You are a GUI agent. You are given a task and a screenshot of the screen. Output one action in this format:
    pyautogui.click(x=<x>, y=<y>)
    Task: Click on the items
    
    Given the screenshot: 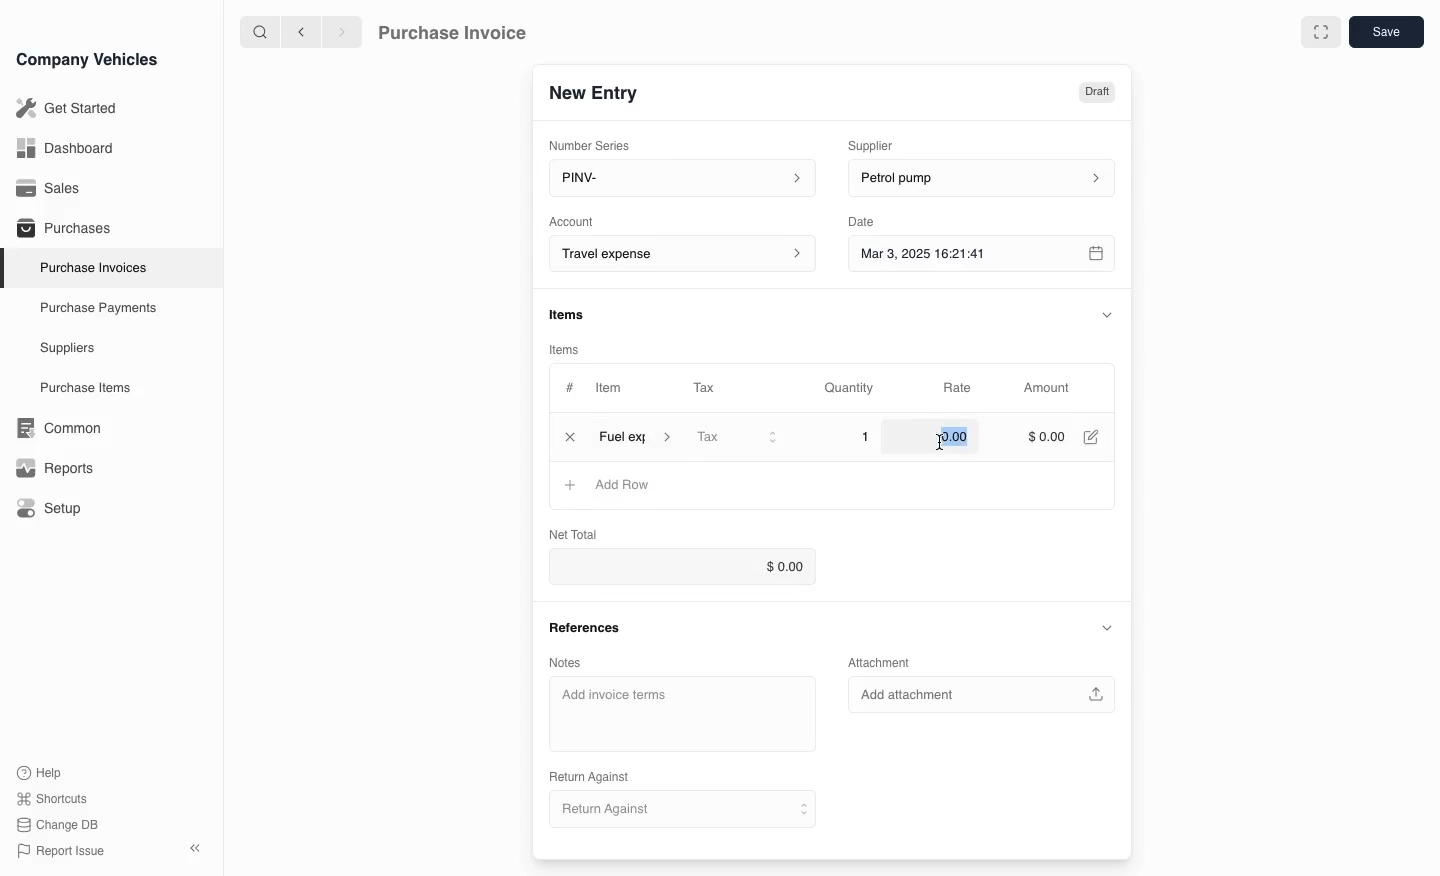 What is the action you would take?
    pyautogui.click(x=569, y=316)
    